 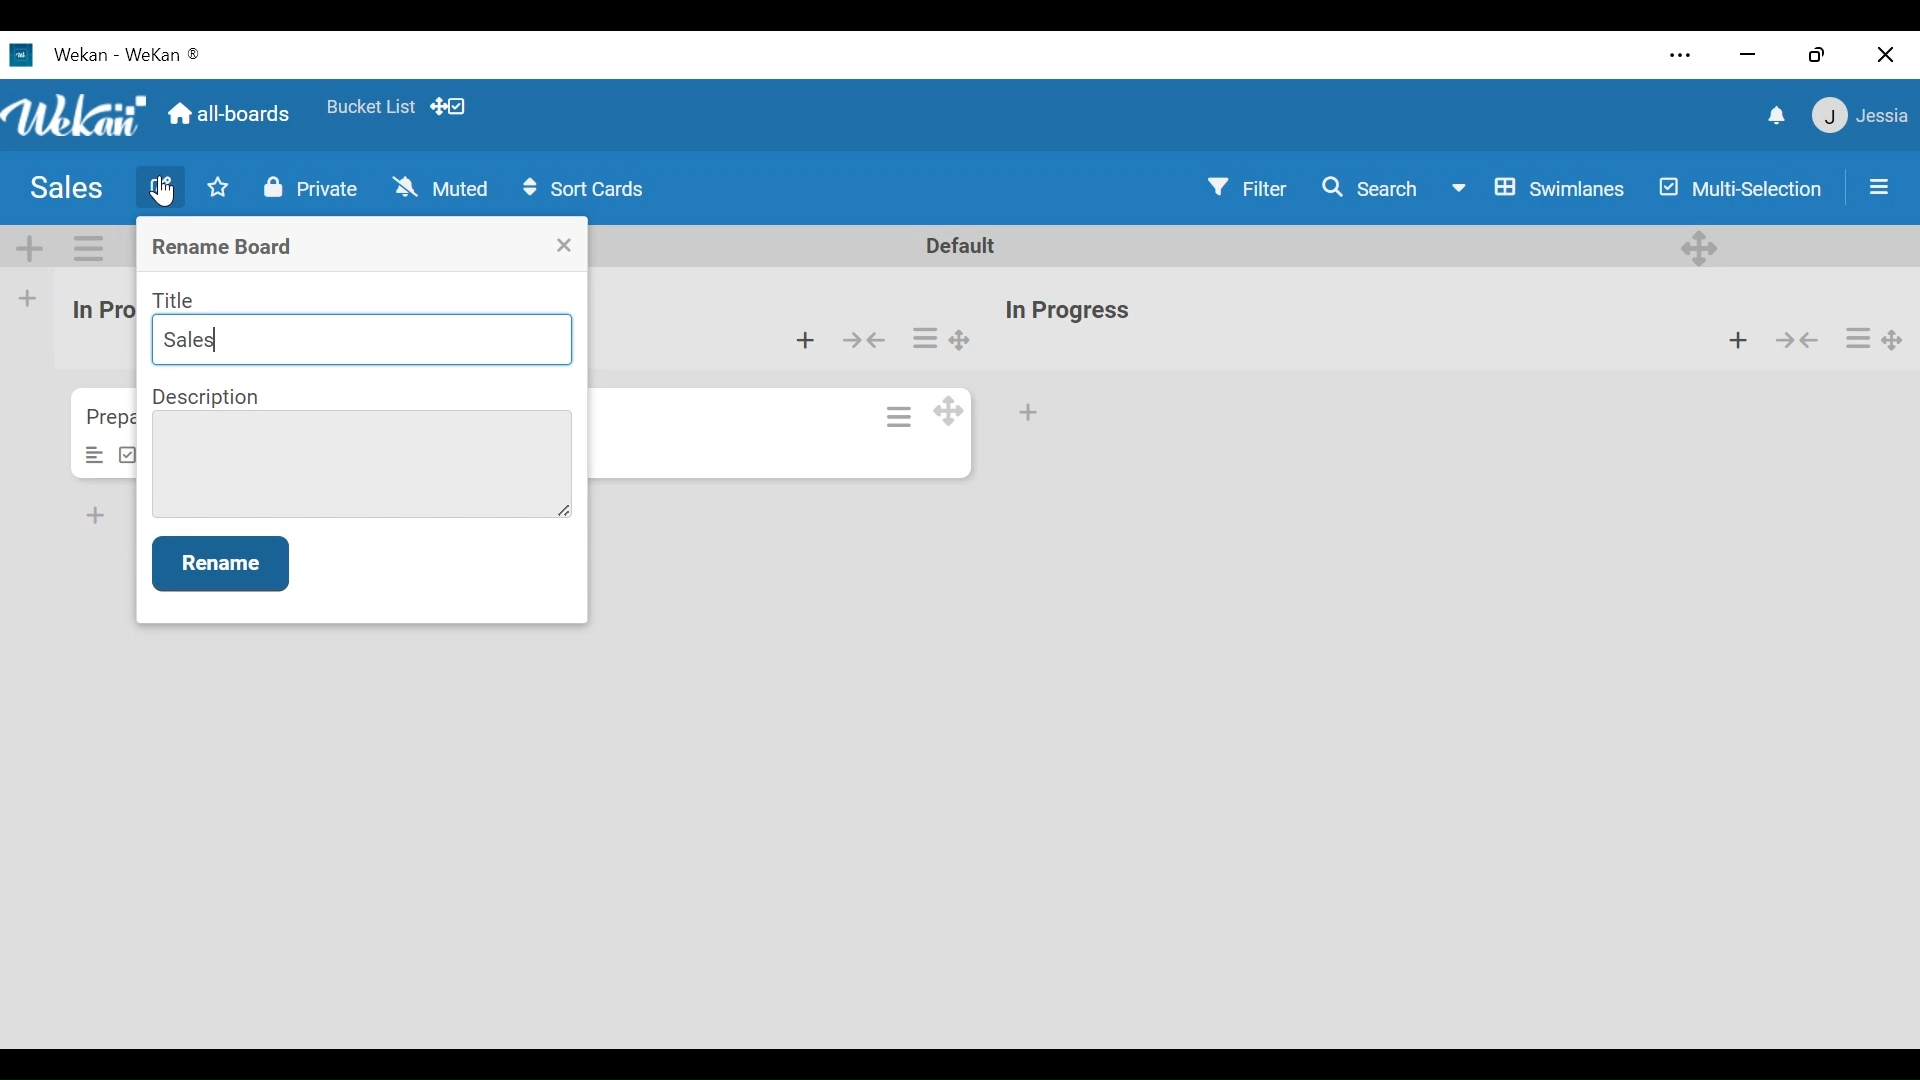 I want to click on Board Title, so click(x=65, y=190).